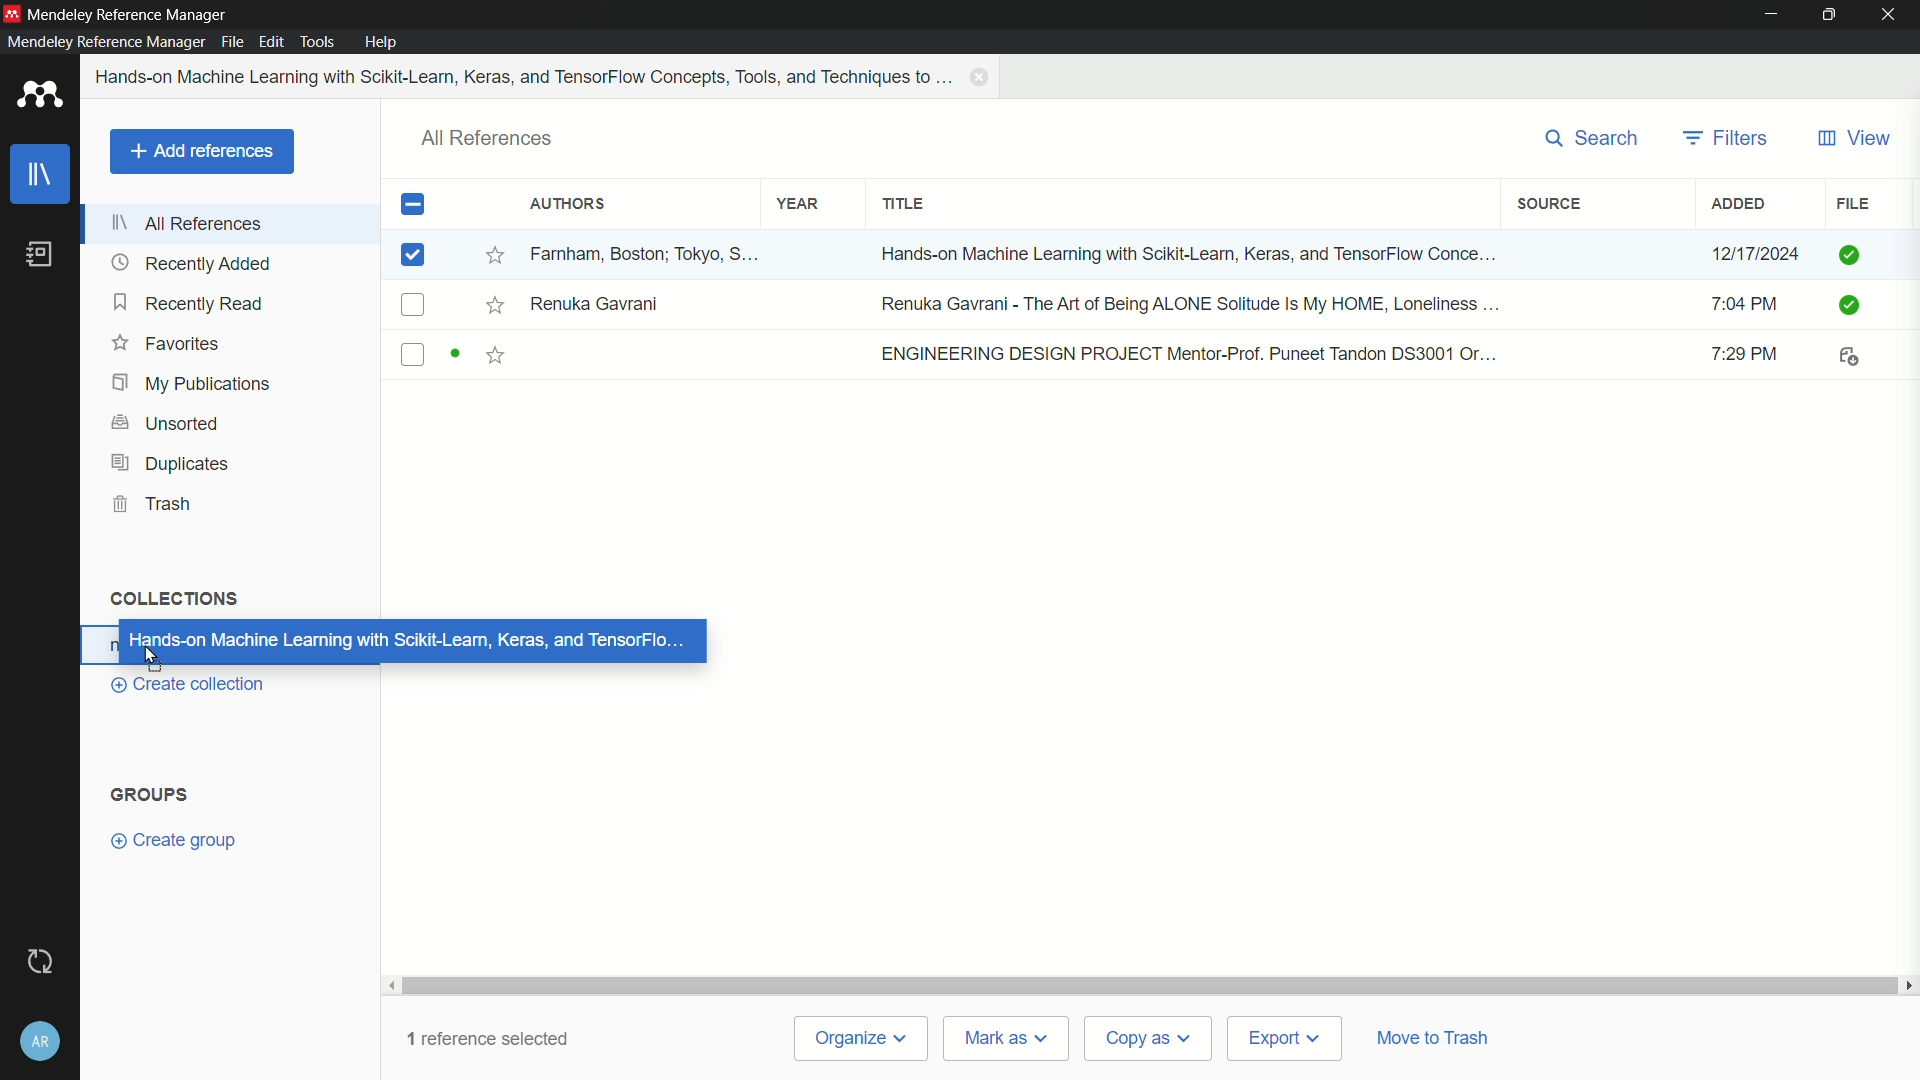 This screenshot has width=1920, height=1080. I want to click on export, so click(1282, 1040).